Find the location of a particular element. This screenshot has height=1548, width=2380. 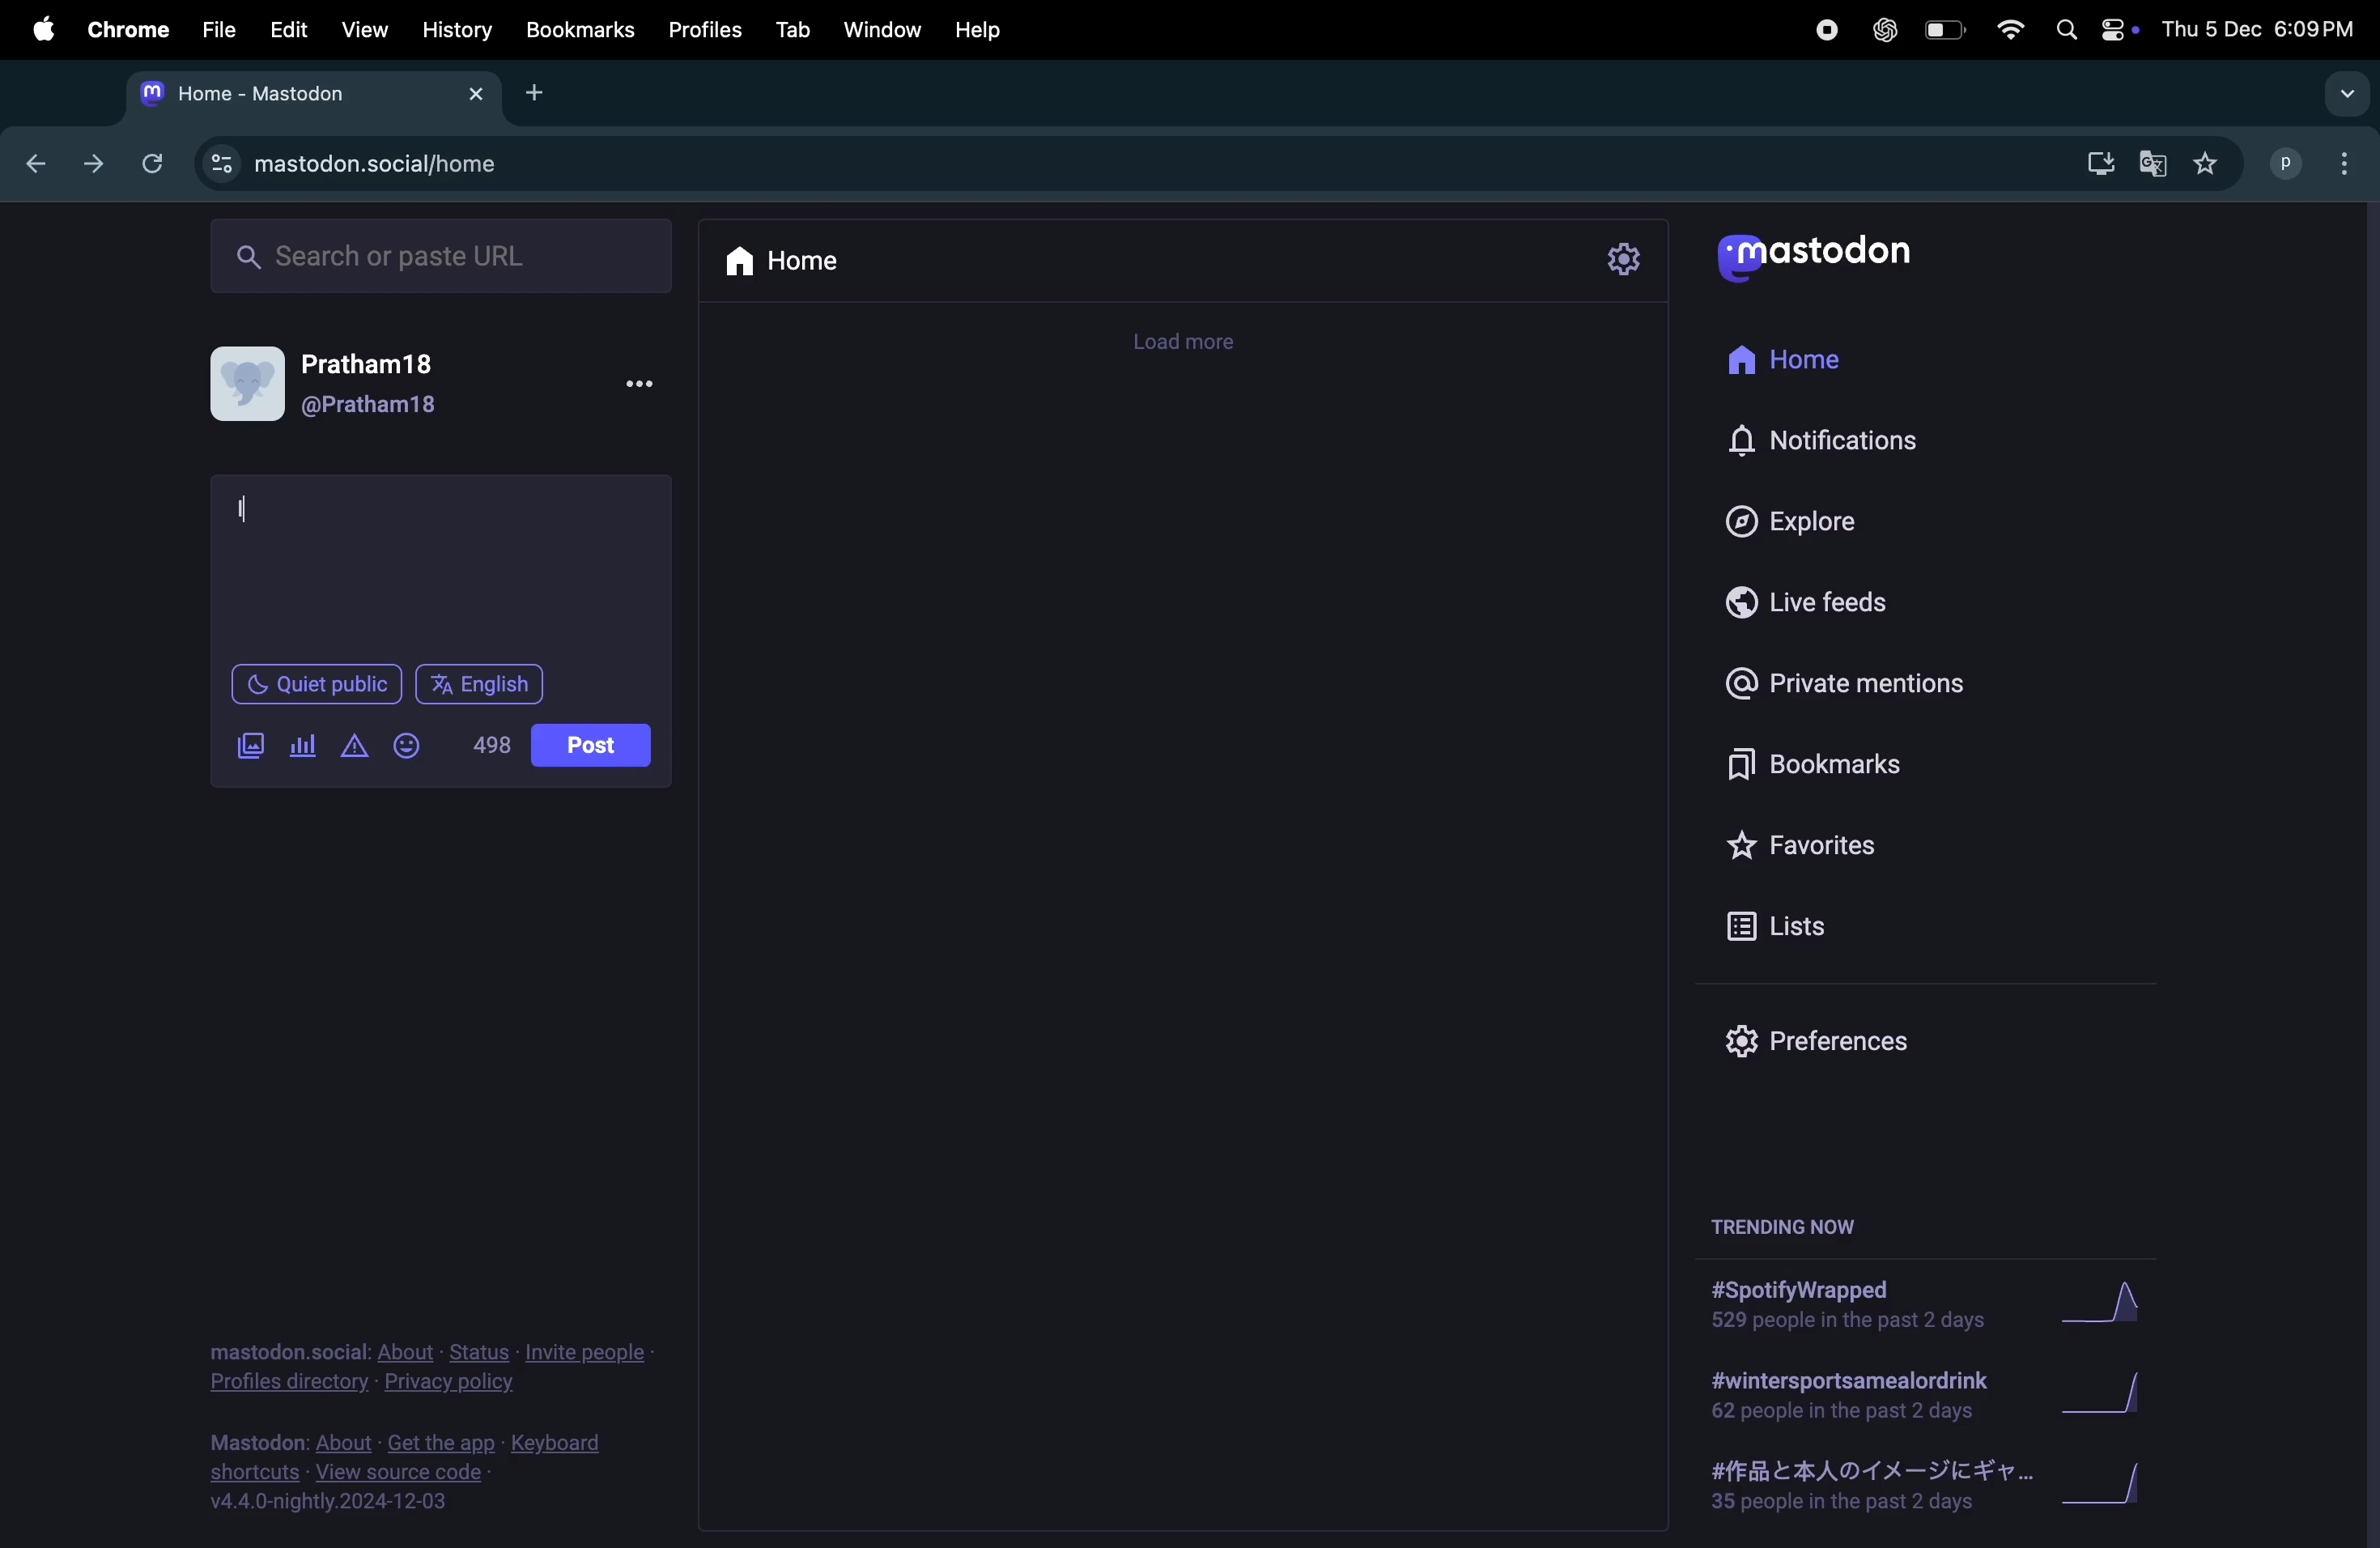

Explore is located at coordinates (1815, 522).